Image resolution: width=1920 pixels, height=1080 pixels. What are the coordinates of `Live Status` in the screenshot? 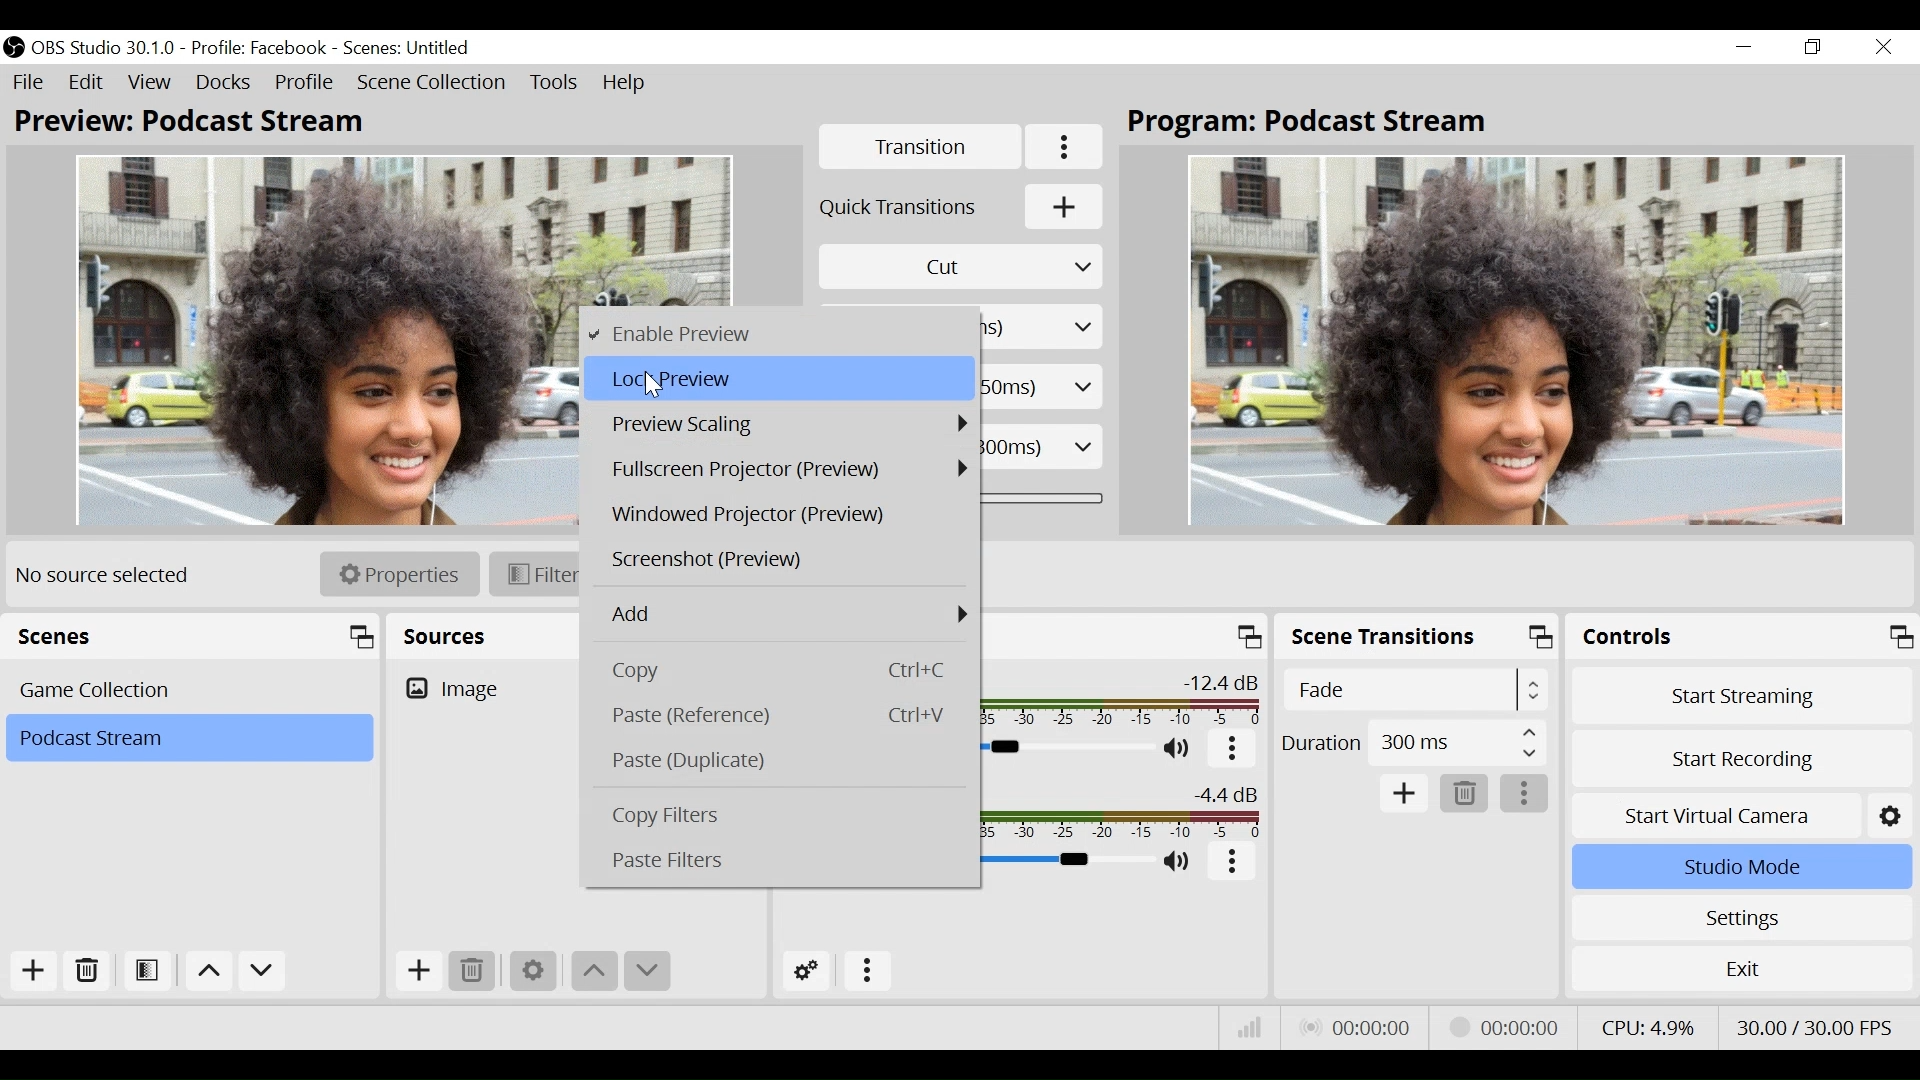 It's located at (1352, 1027).